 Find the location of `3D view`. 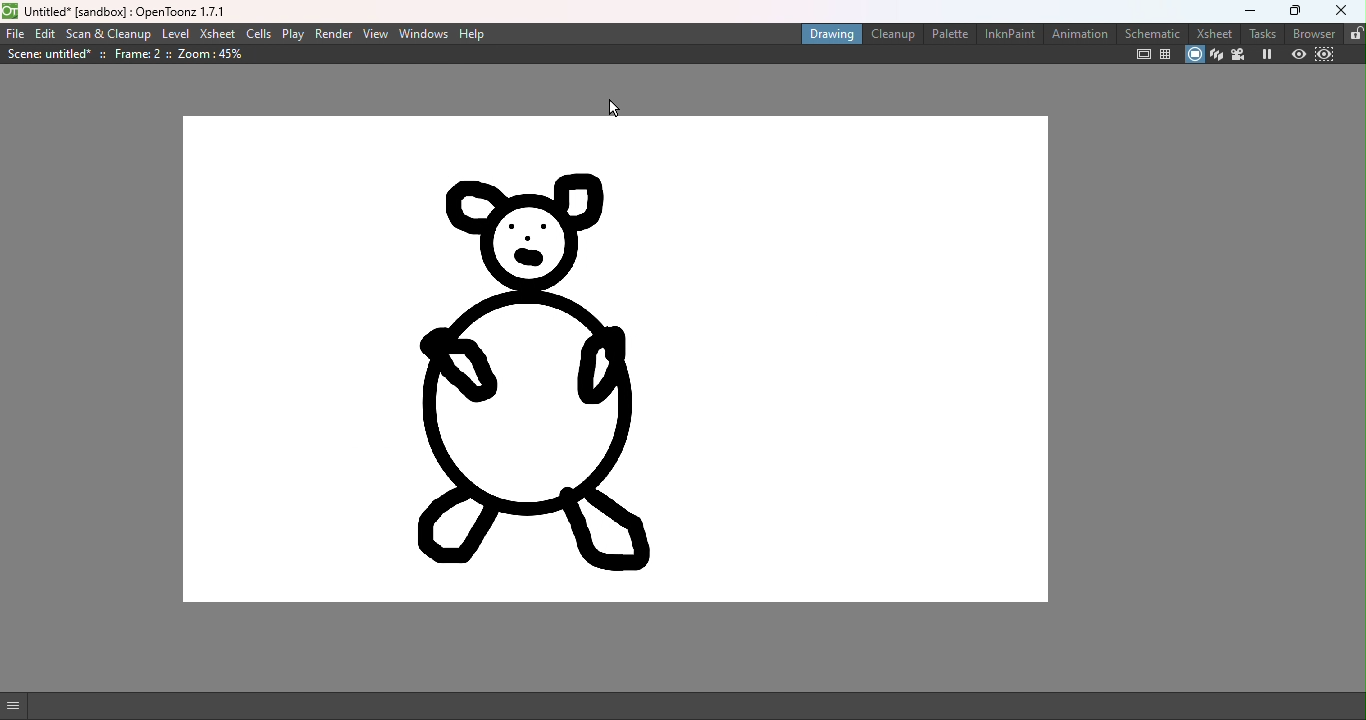

3D view is located at coordinates (1215, 54).